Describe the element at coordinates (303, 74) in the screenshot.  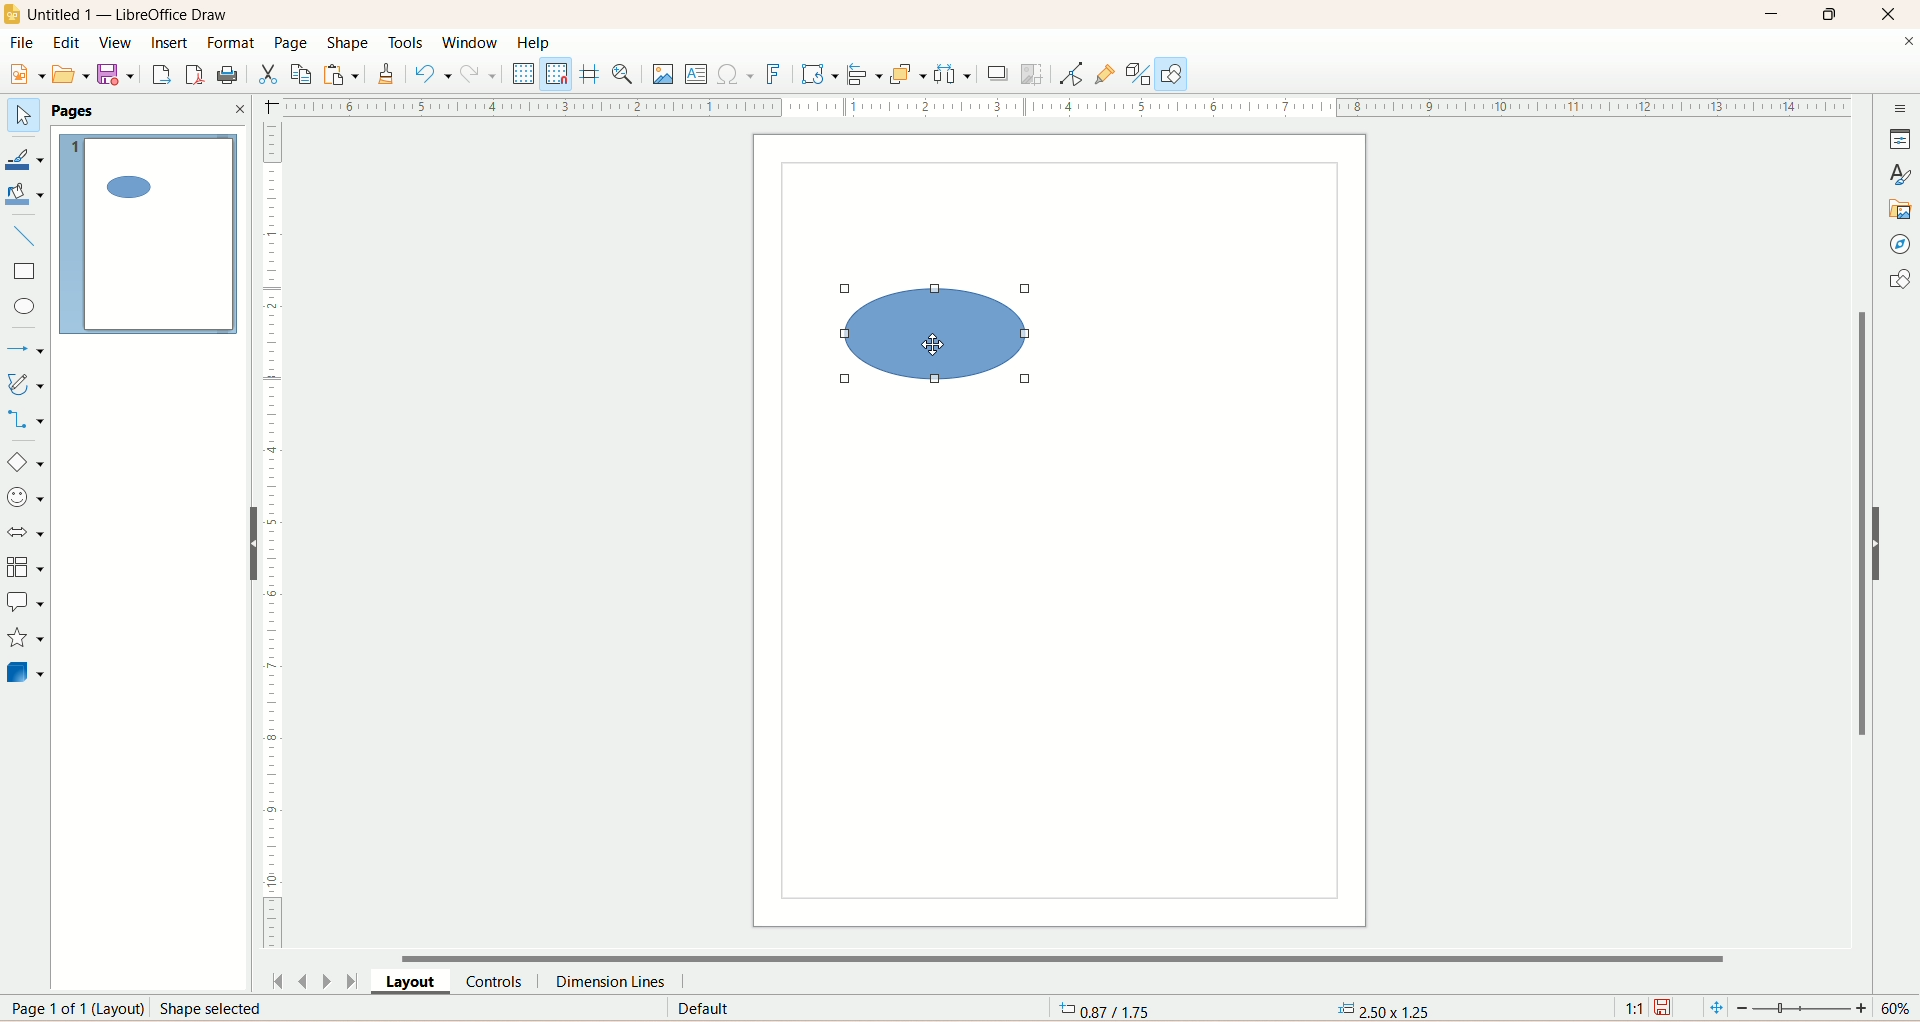
I see `copy` at that location.